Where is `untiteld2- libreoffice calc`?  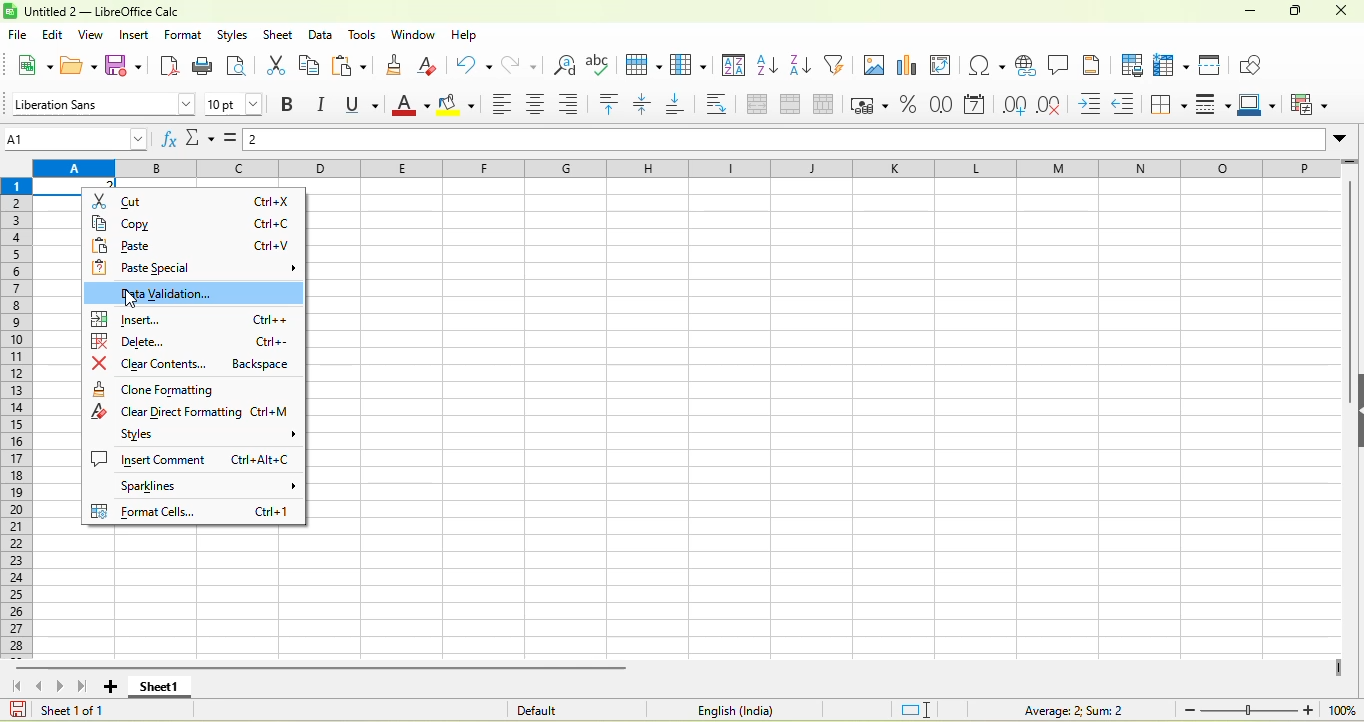
untiteld2- libreoffice calc is located at coordinates (111, 9).